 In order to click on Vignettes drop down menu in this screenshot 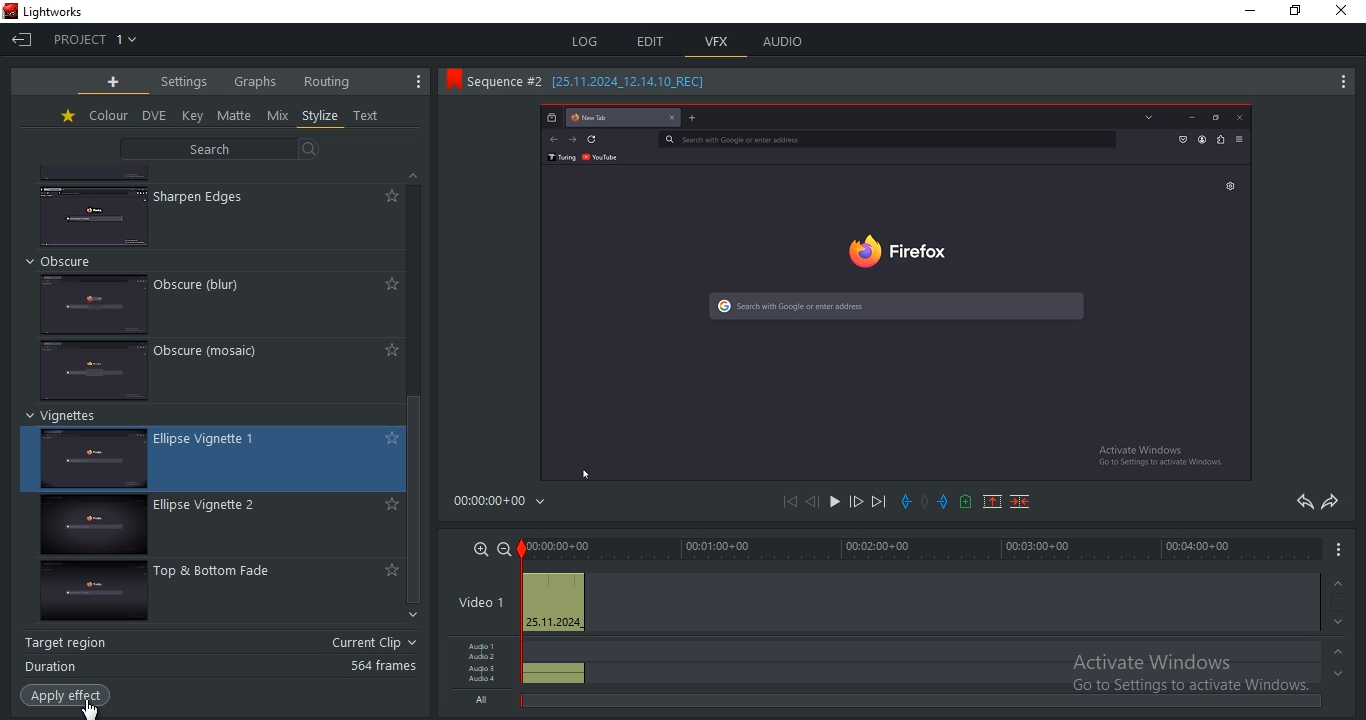, I will do `click(66, 417)`.